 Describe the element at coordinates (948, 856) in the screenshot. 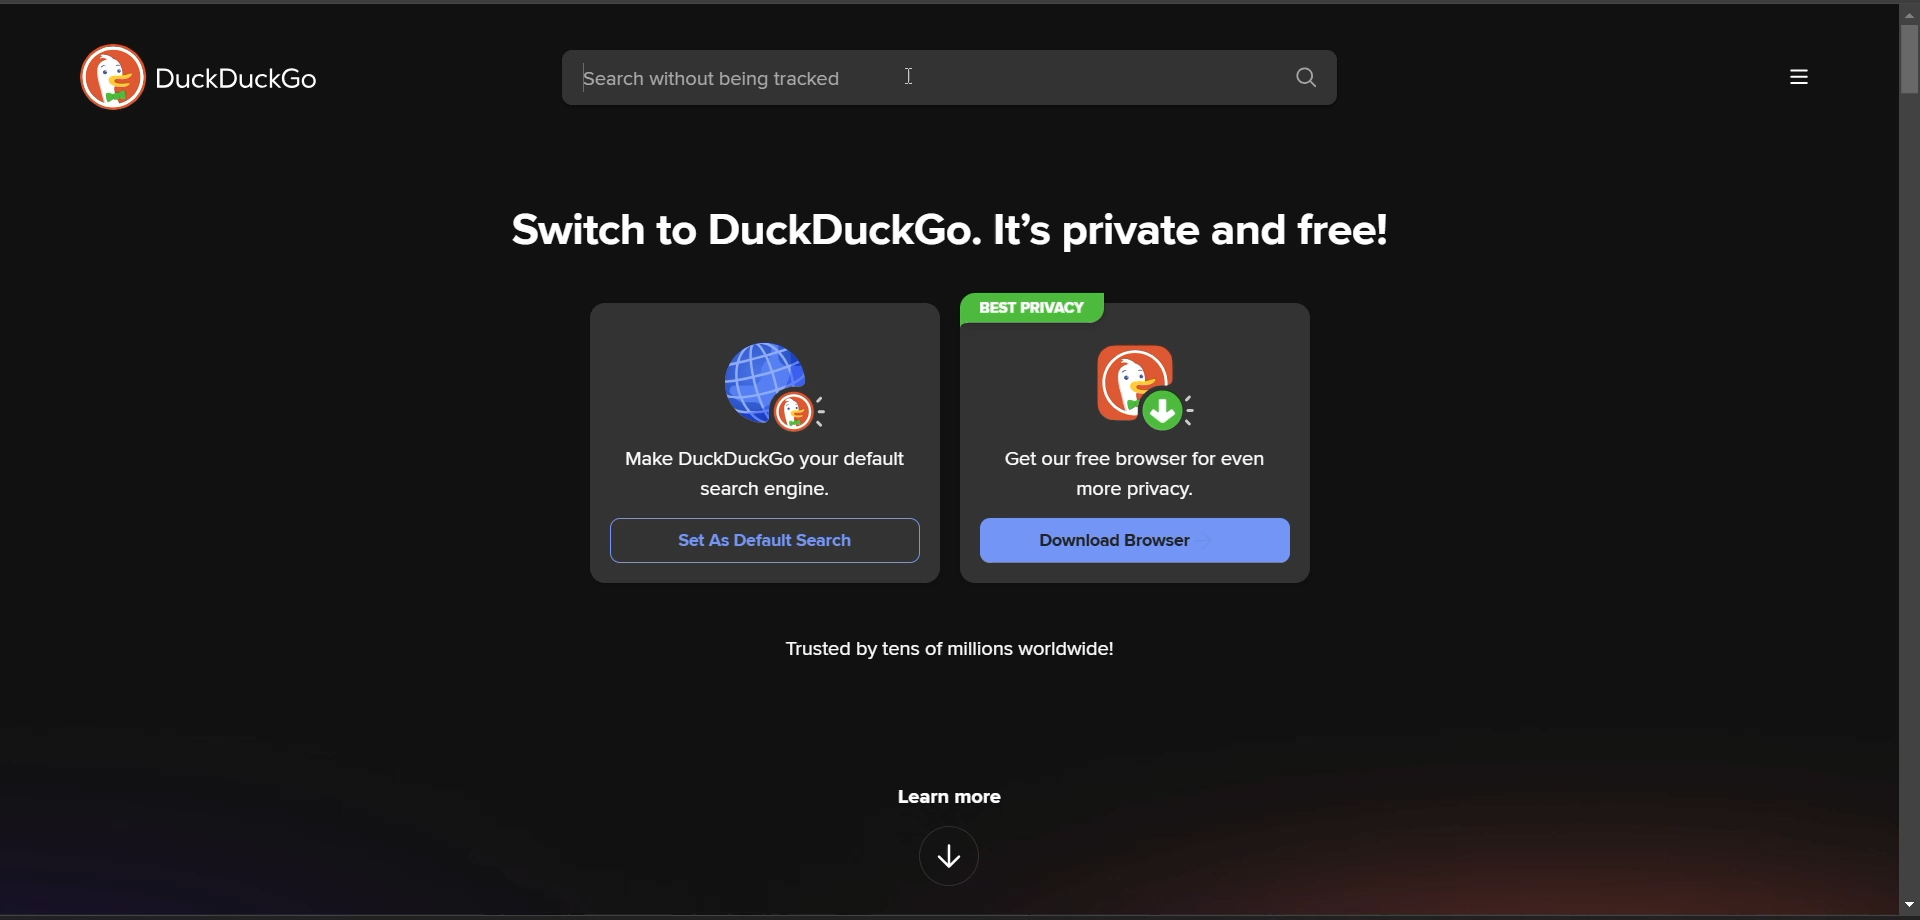

I see `features` at that location.